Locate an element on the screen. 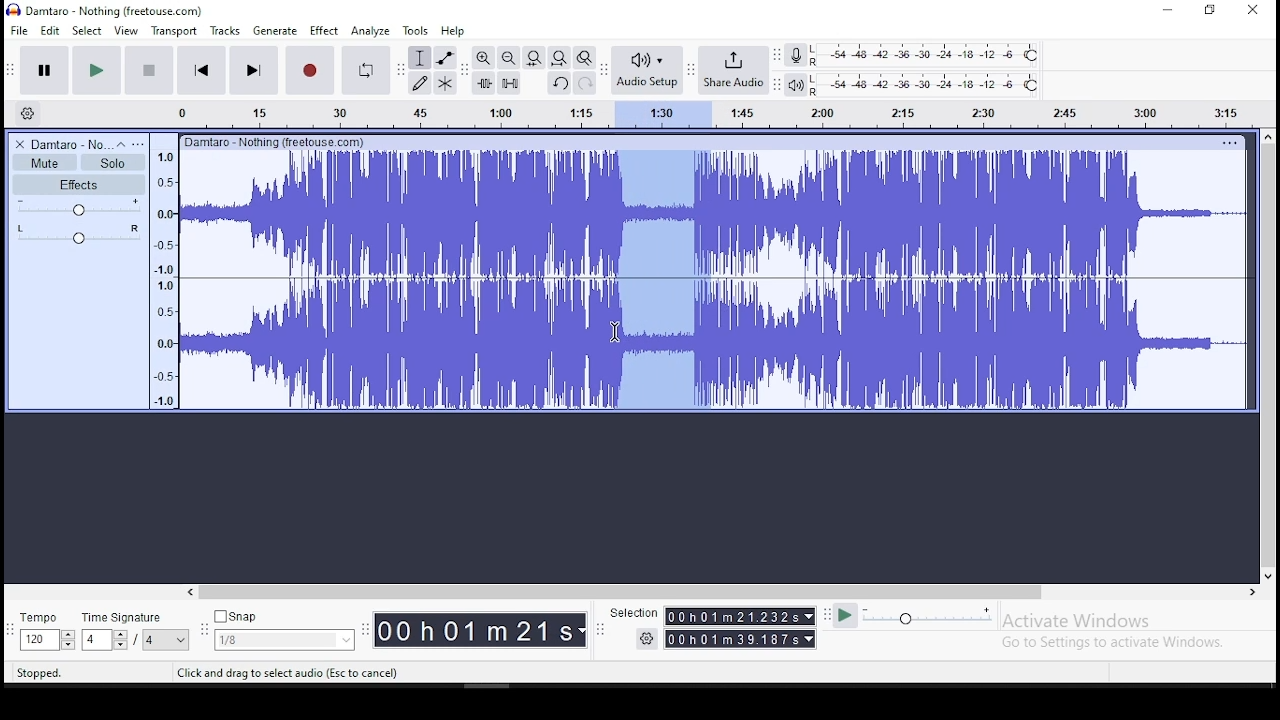 The image size is (1280, 720). close is located at coordinates (1252, 11).